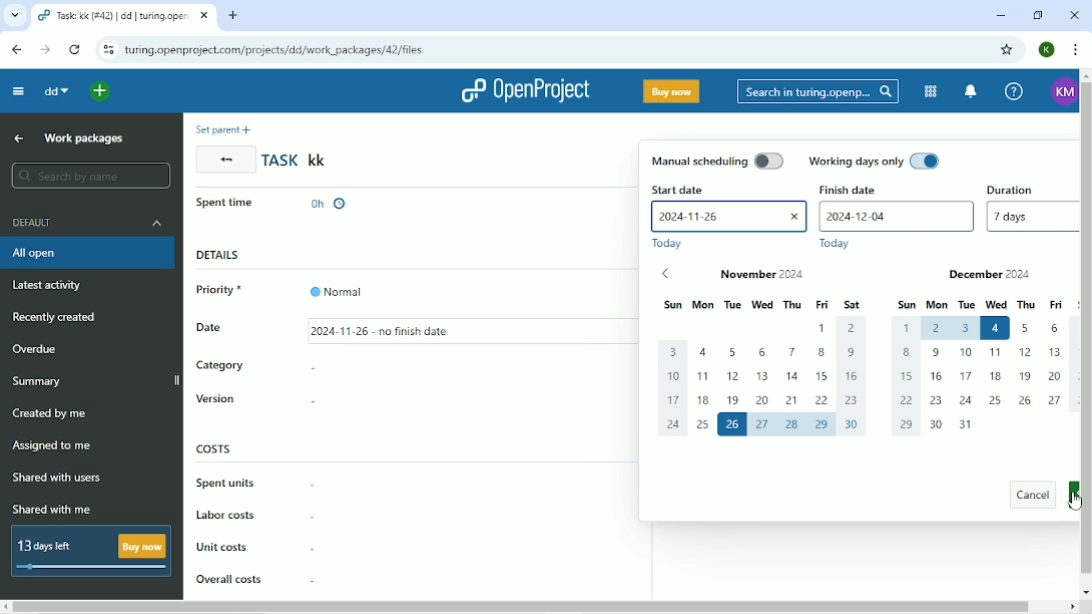  What do you see at coordinates (1029, 222) in the screenshot?
I see `7 days` at bounding box center [1029, 222].